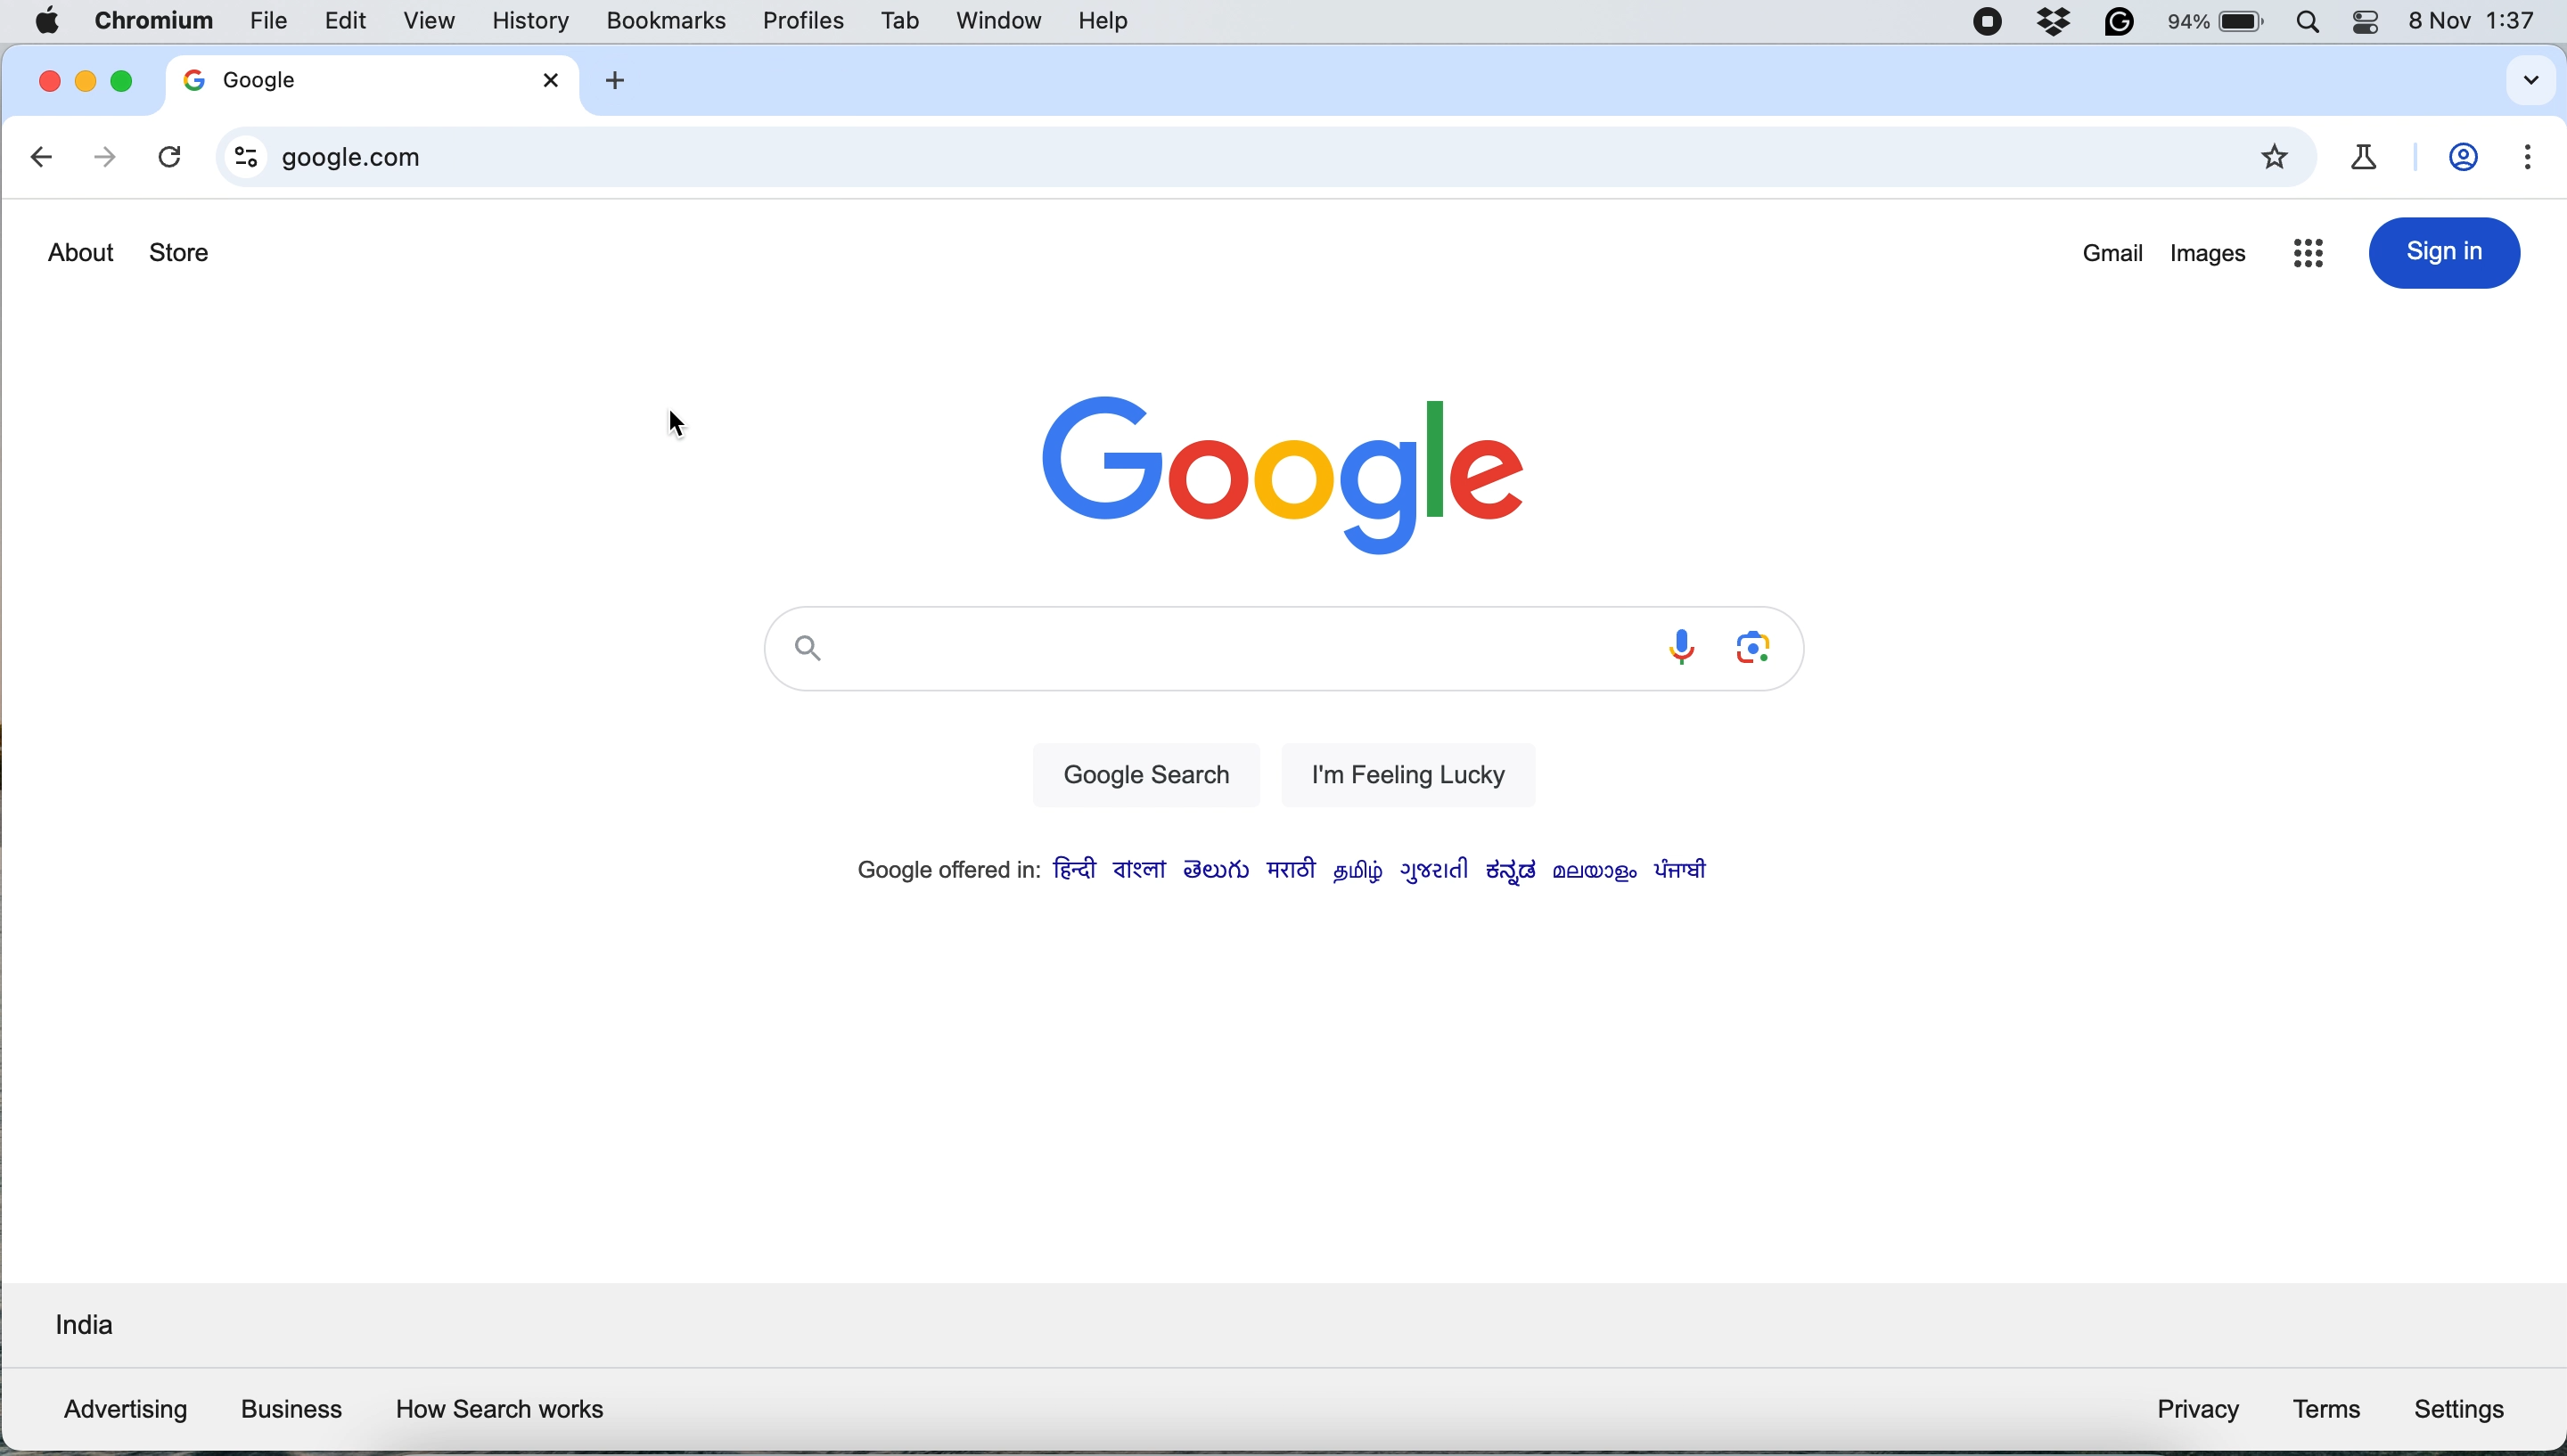 The height and width of the screenshot is (1456, 2567). Describe the element at coordinates (614, 82) in the screenshot. I see `add new tab` at that location.